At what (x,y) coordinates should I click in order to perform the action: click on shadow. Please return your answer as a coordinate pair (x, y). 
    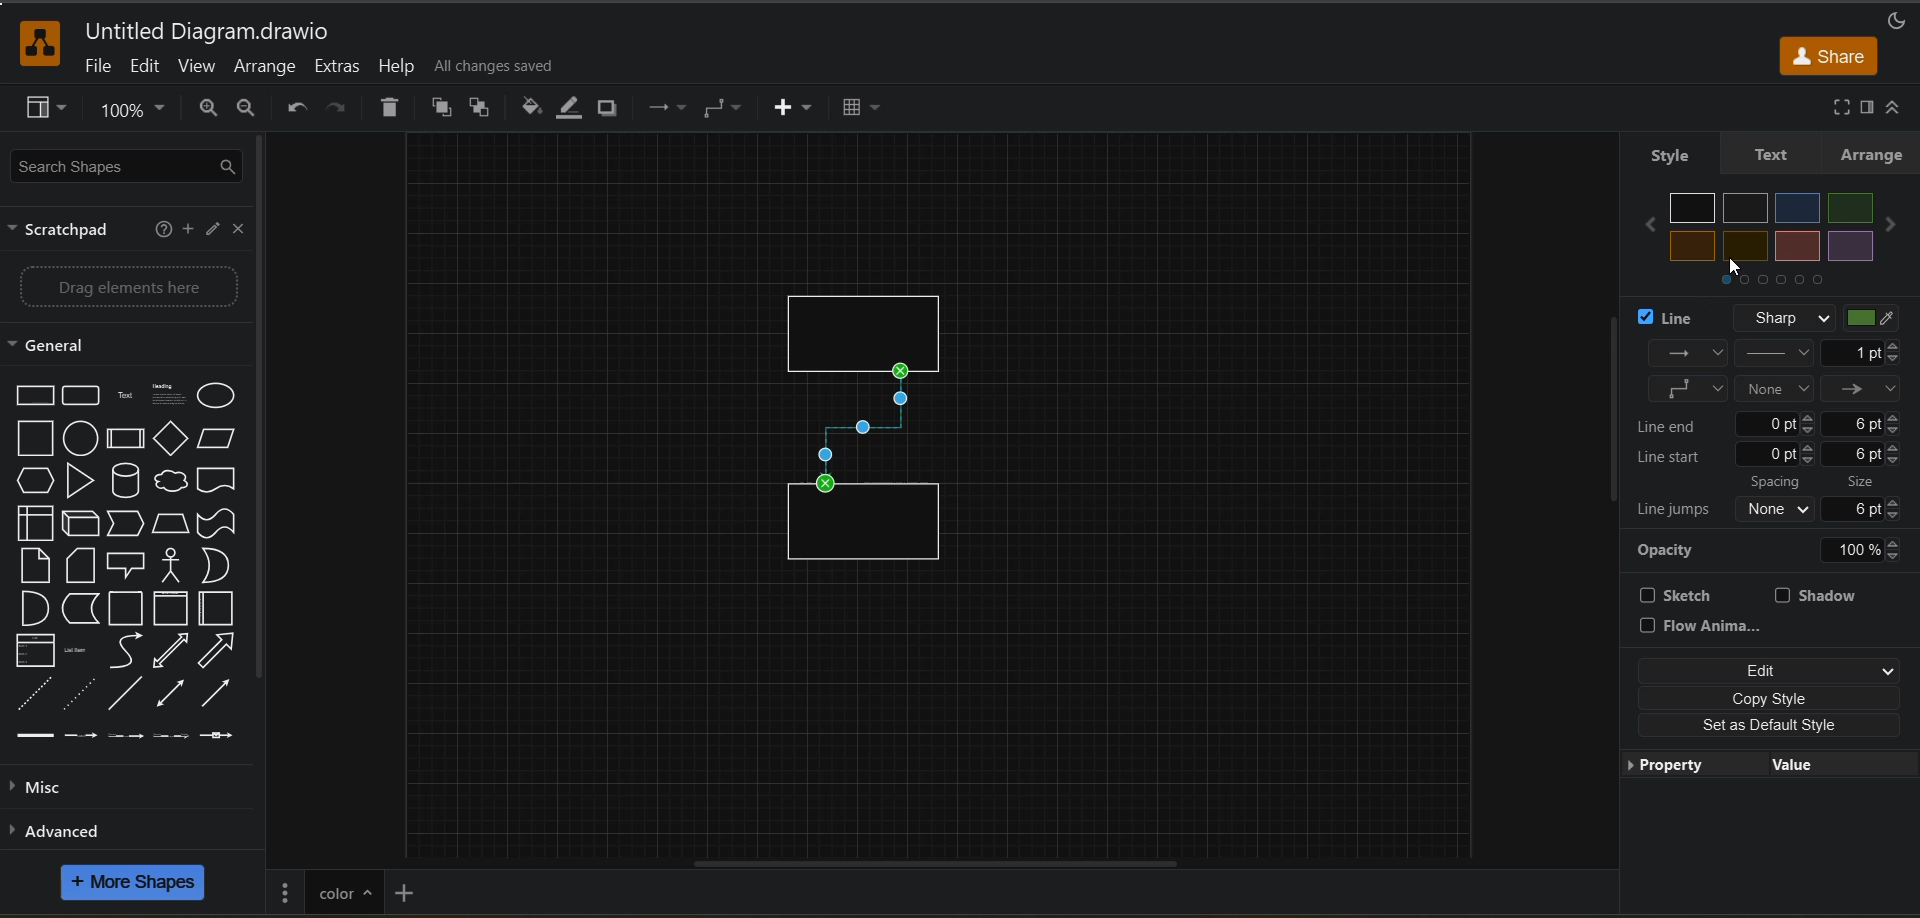
    Looking at the image, I should click on (1821, 595).